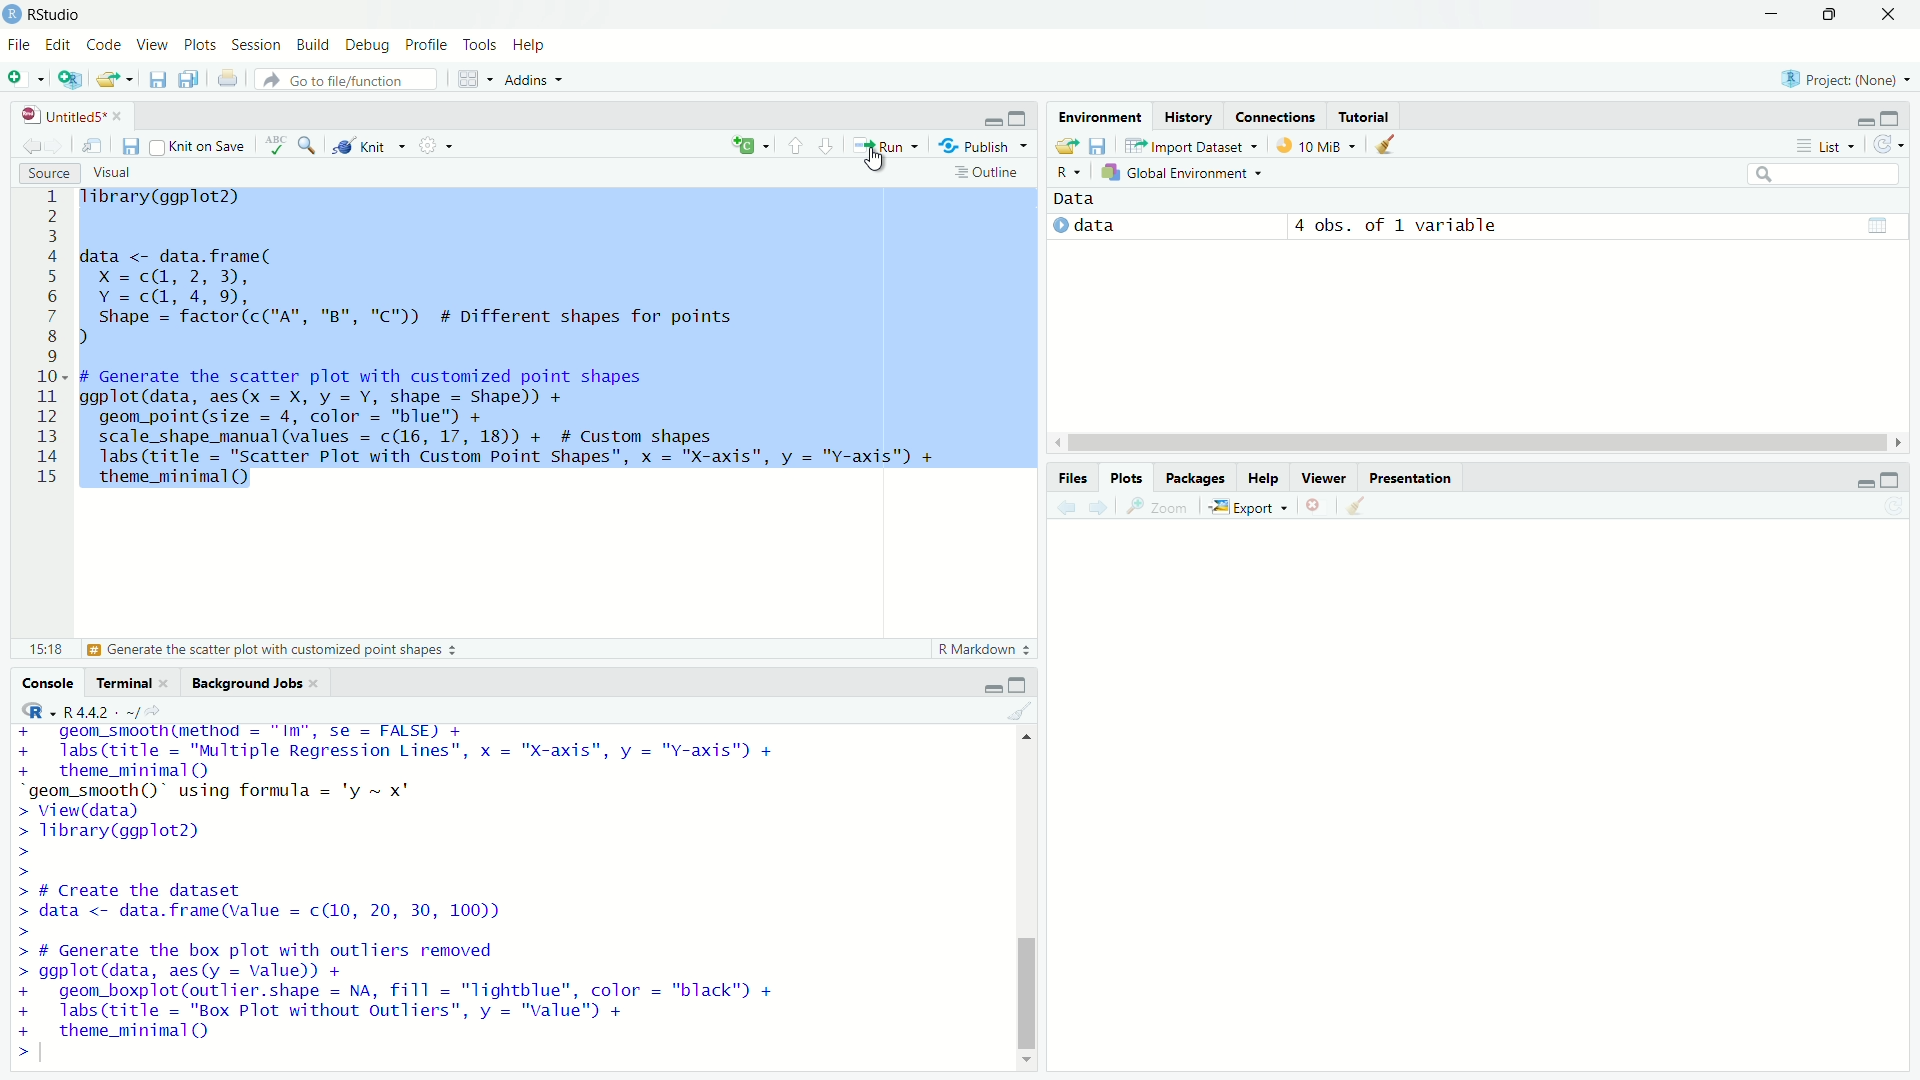  What do you see at coordinates (1247, 507) in the screenshot?
I see `Export` at bounding box center [1247, 507].